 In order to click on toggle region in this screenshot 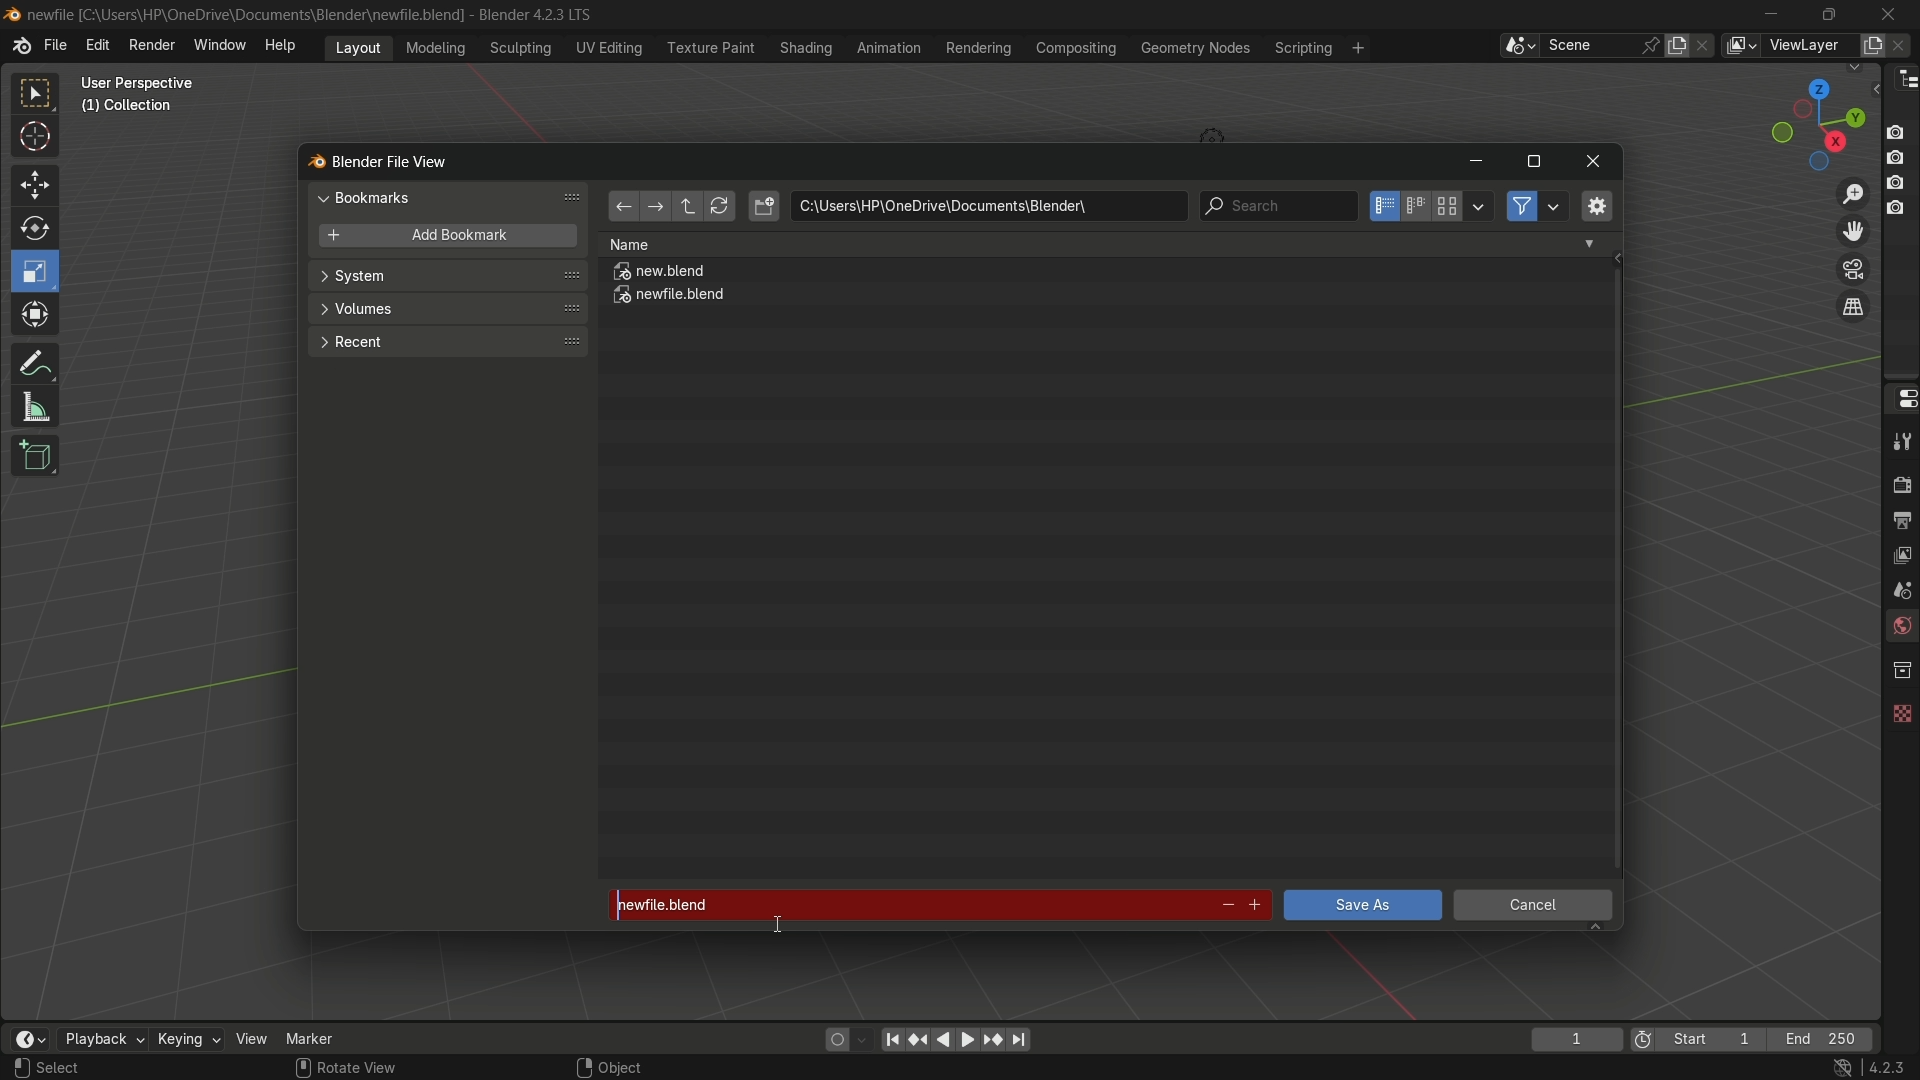, I will do `click(1595, 205)`.